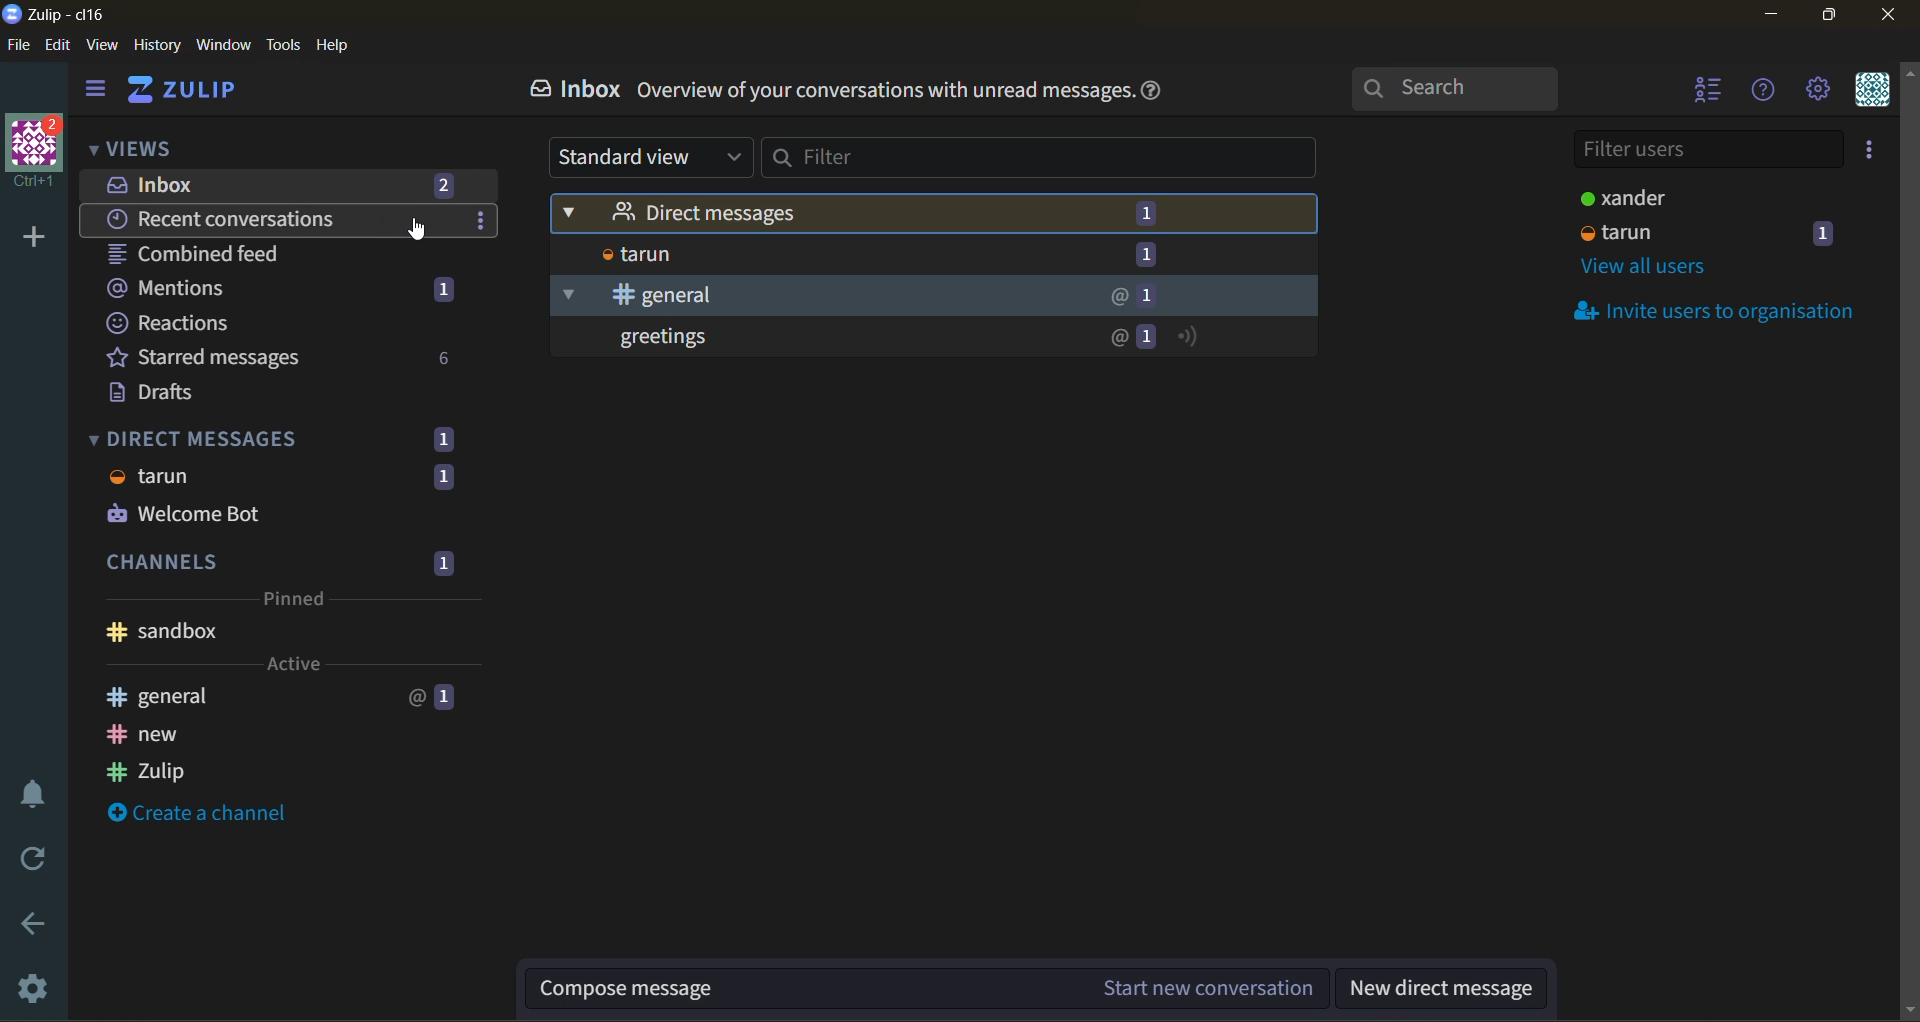  Describe the element at coordinates (1439, 988) in the screenshot. I see `new direct message` at that location.